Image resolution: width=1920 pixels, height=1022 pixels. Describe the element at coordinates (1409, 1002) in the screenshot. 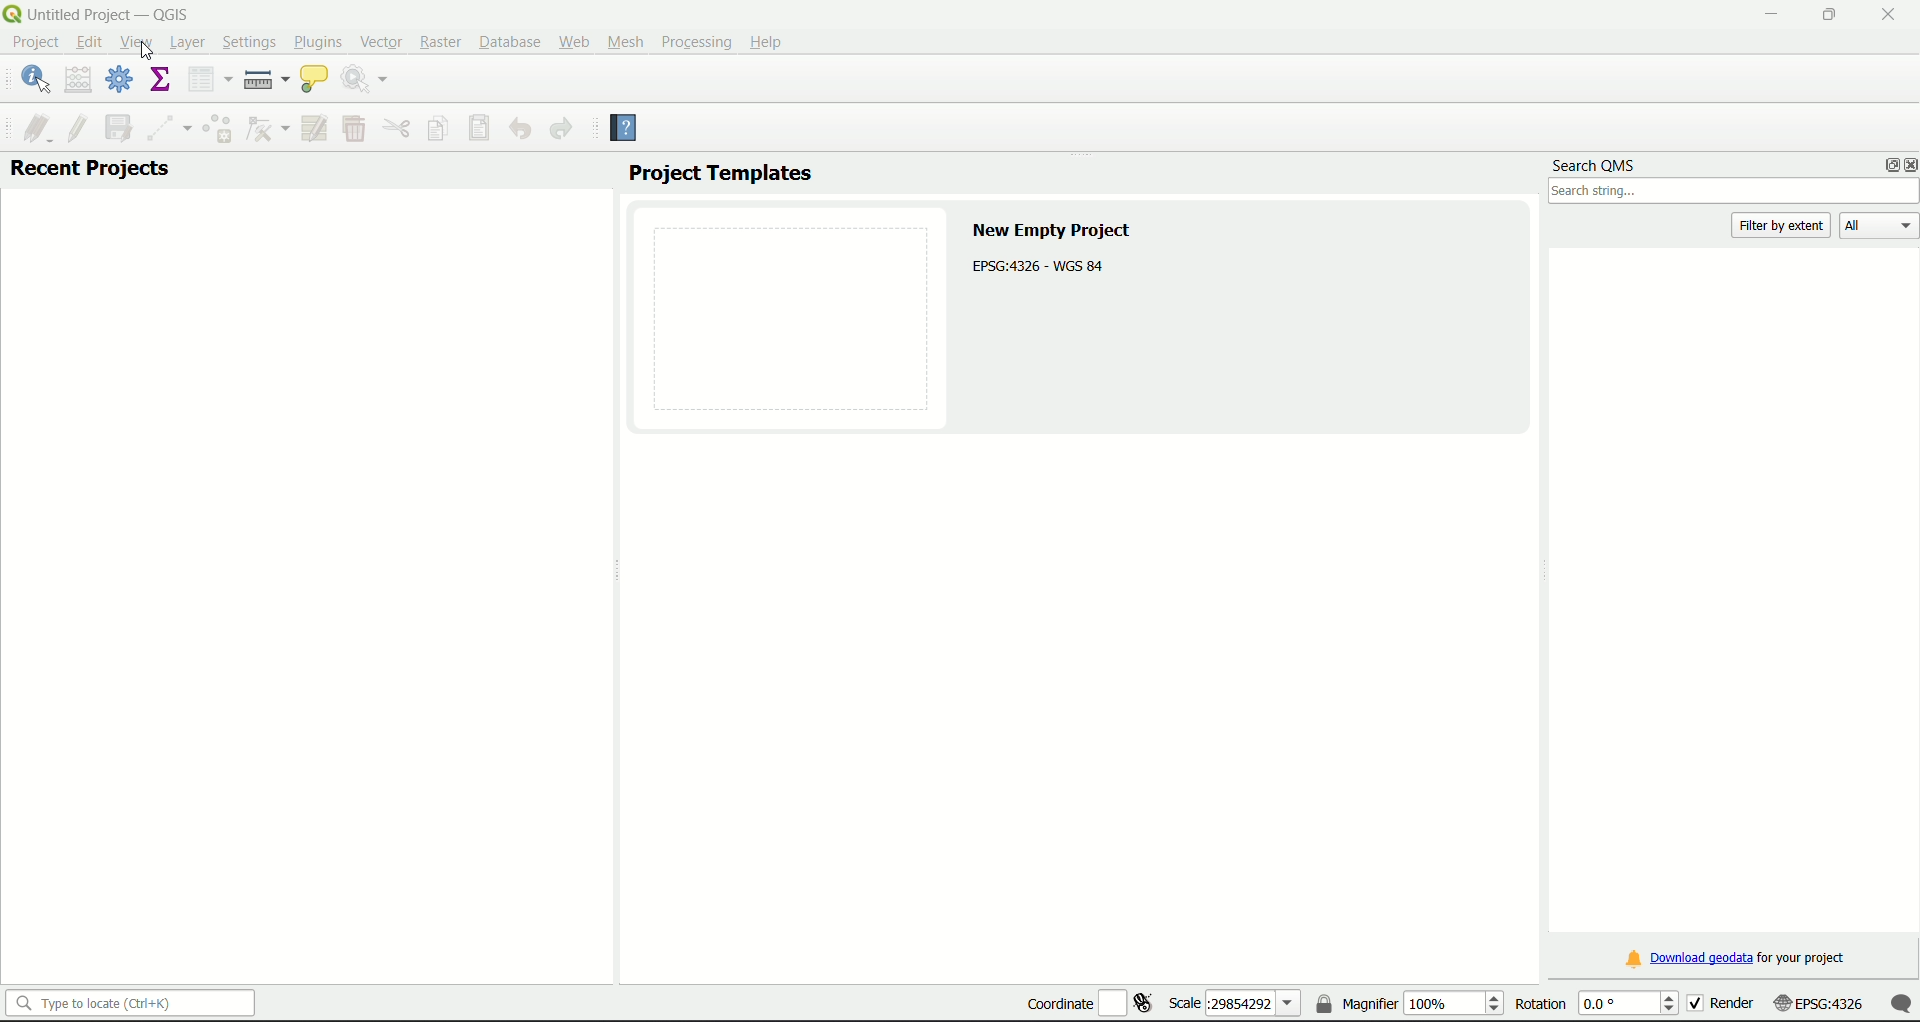

I see `magnifier` at that location.